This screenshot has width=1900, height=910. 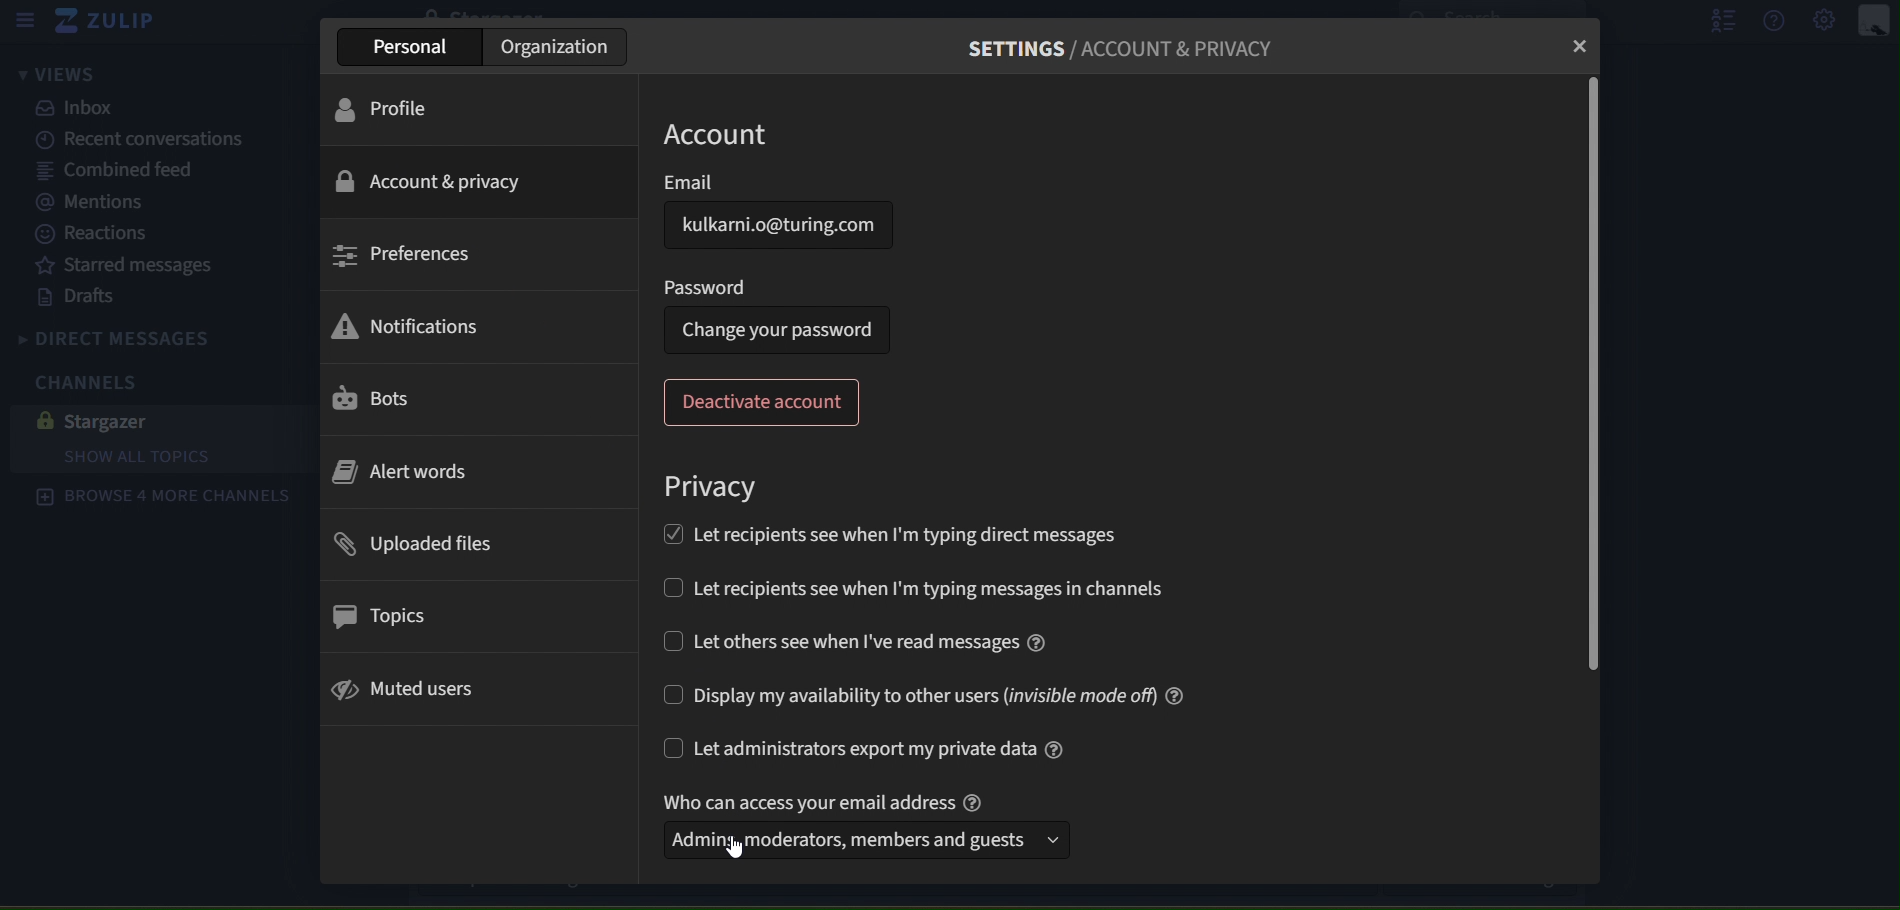 I want to click on sidebar, so click(x=24, y=21).